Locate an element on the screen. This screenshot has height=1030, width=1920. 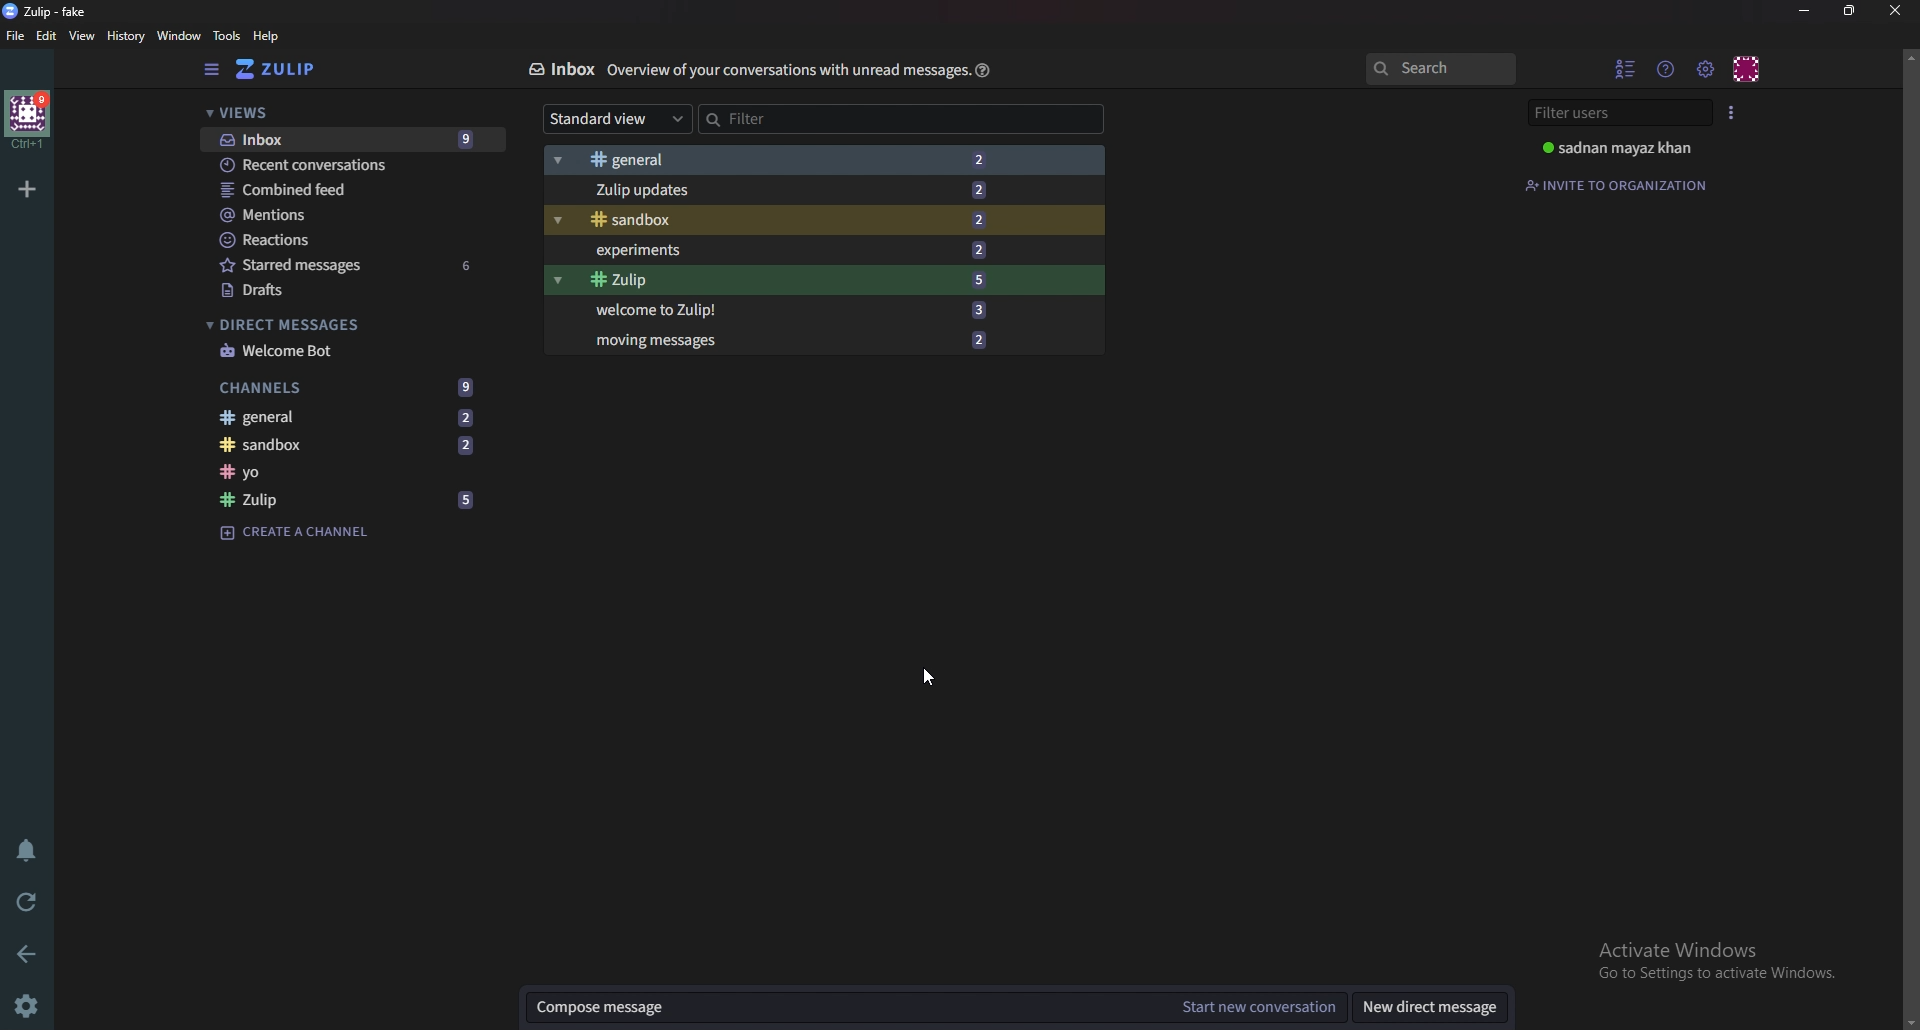
Compose message is located at coordinates (846, 1009).